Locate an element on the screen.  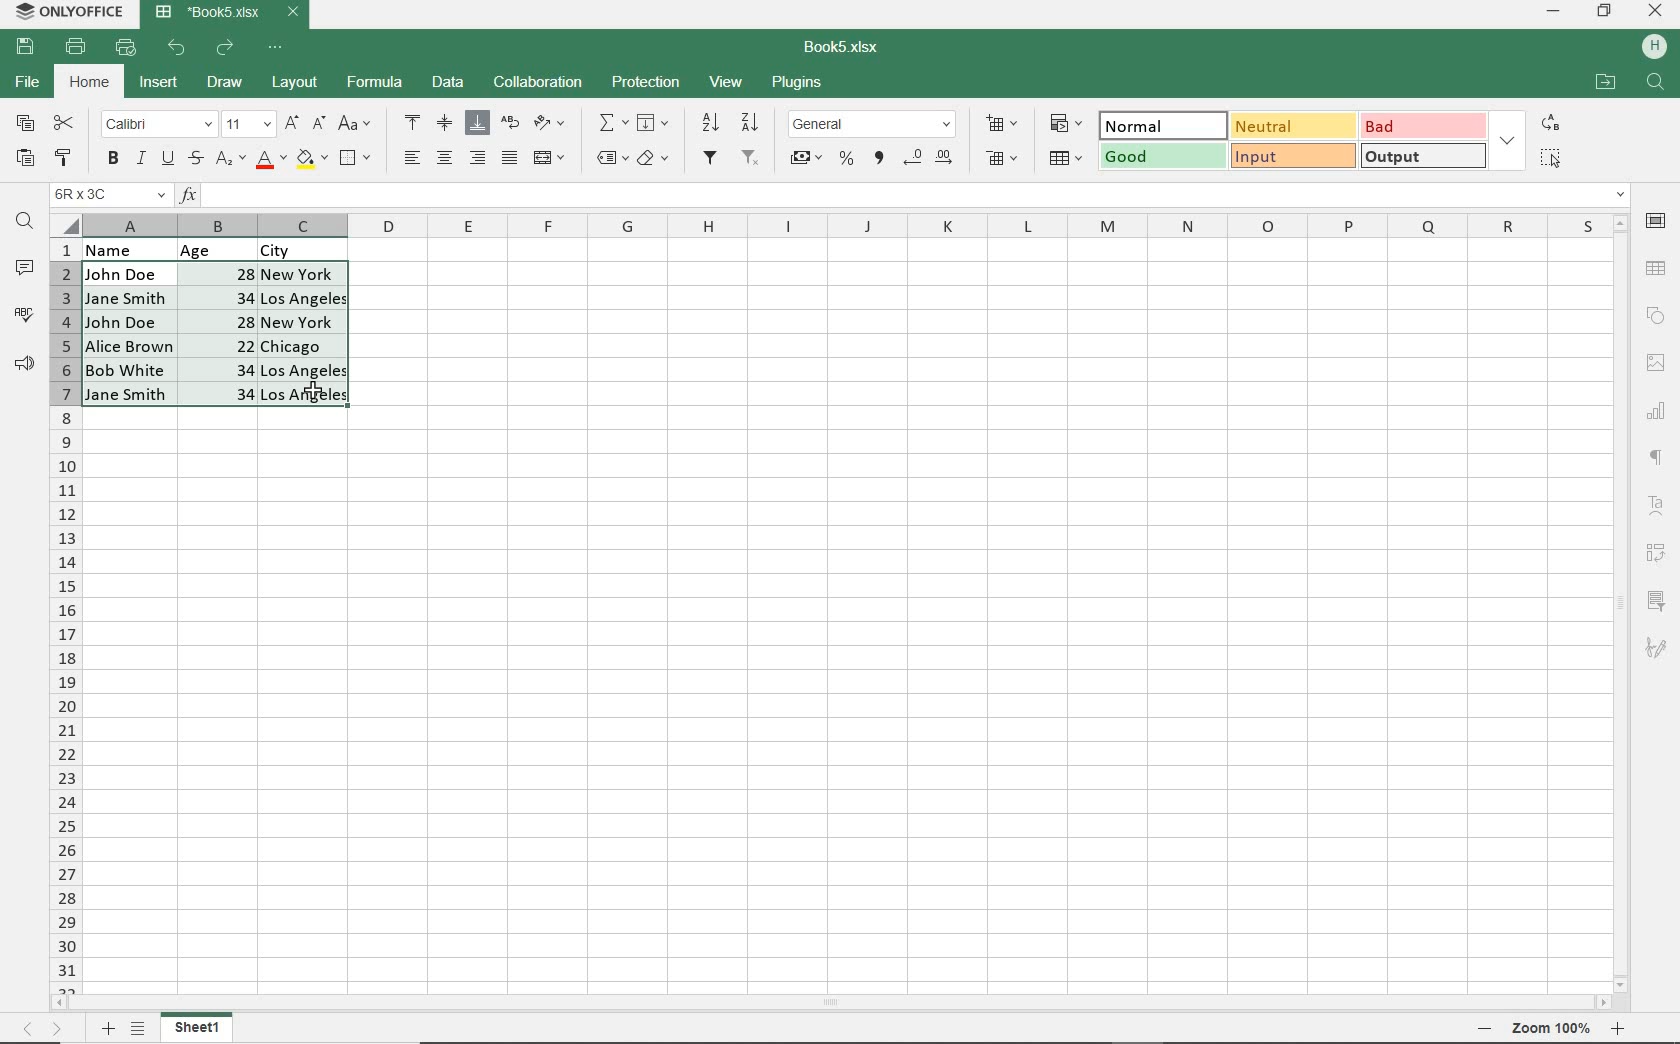
Zoom in or Zoom our is located at coordinates (1557, 1028).